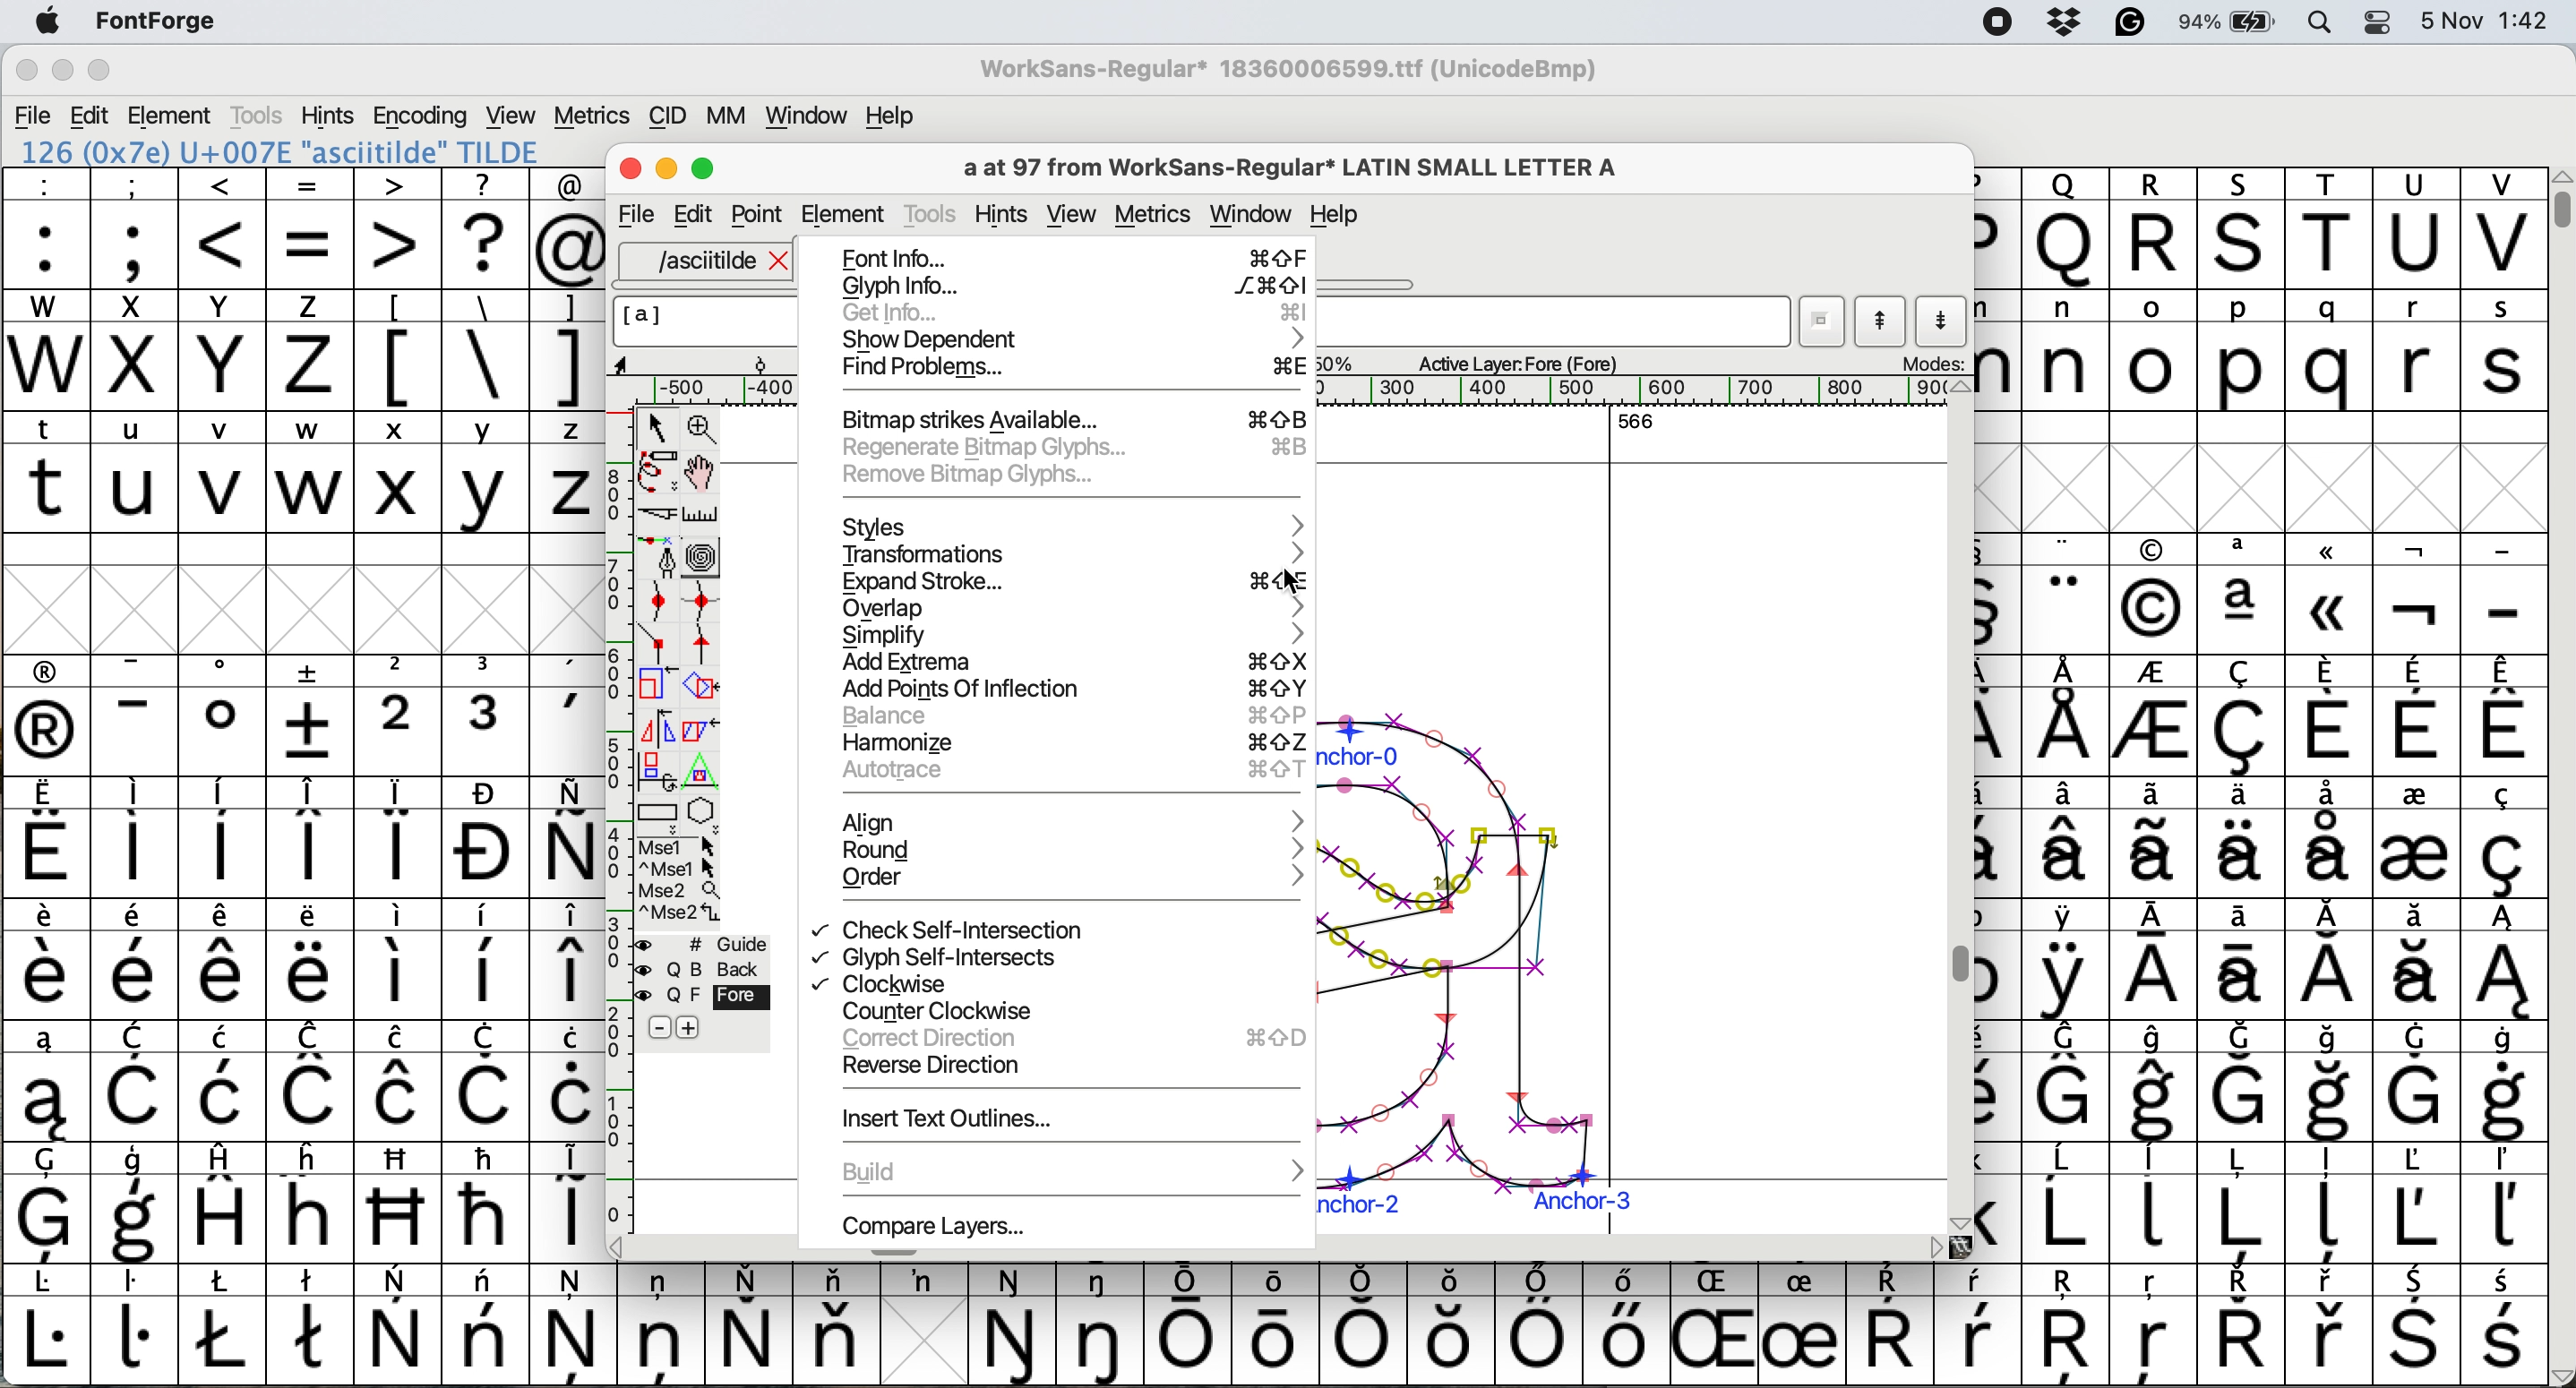  Describe the element at coordinates (2414, 1202) in the screenshot. I see `symbol` at that location.